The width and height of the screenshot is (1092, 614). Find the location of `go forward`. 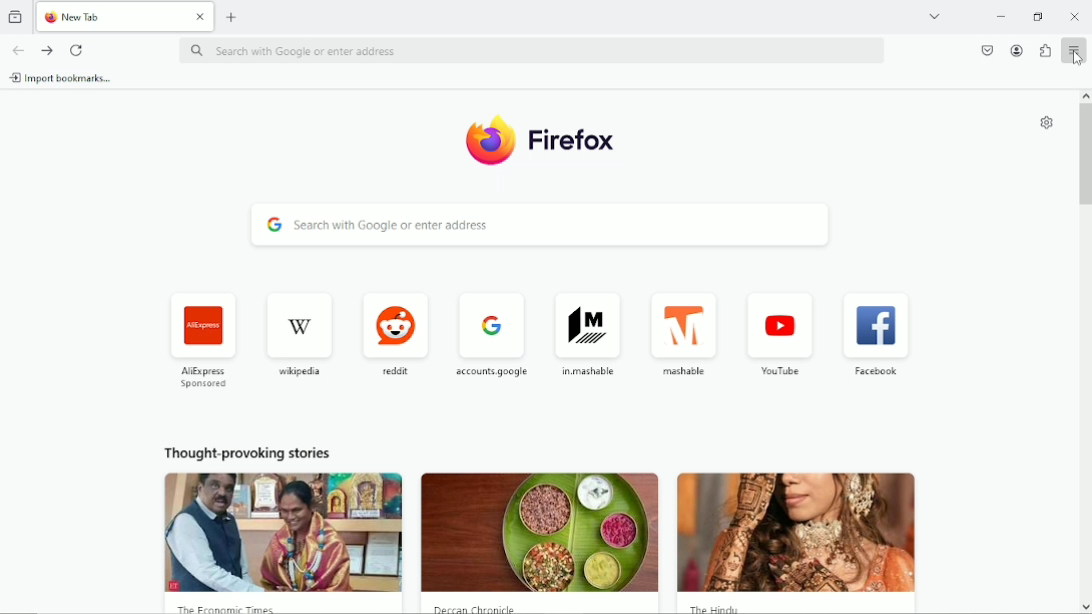

go forward is located at coordinates (48, 51).